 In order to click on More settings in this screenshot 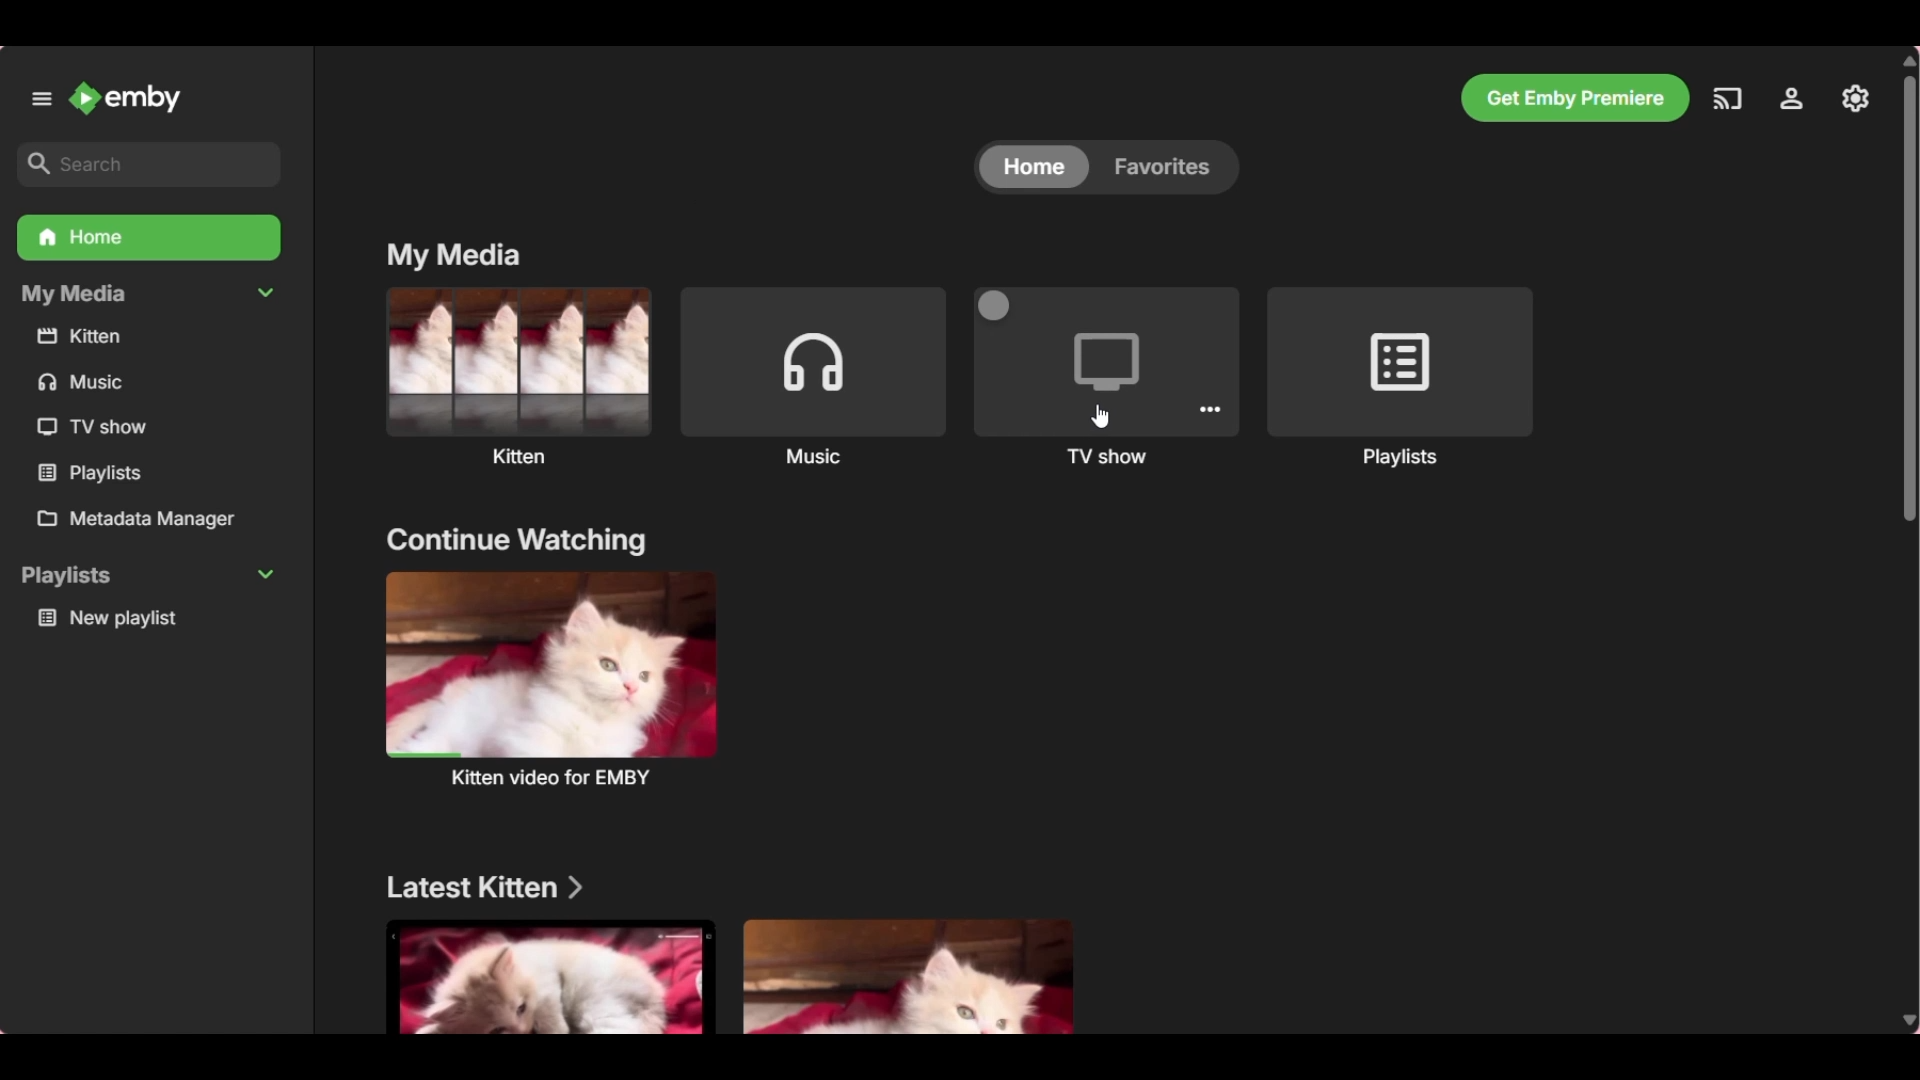, I will do `click(1210, 409)`.